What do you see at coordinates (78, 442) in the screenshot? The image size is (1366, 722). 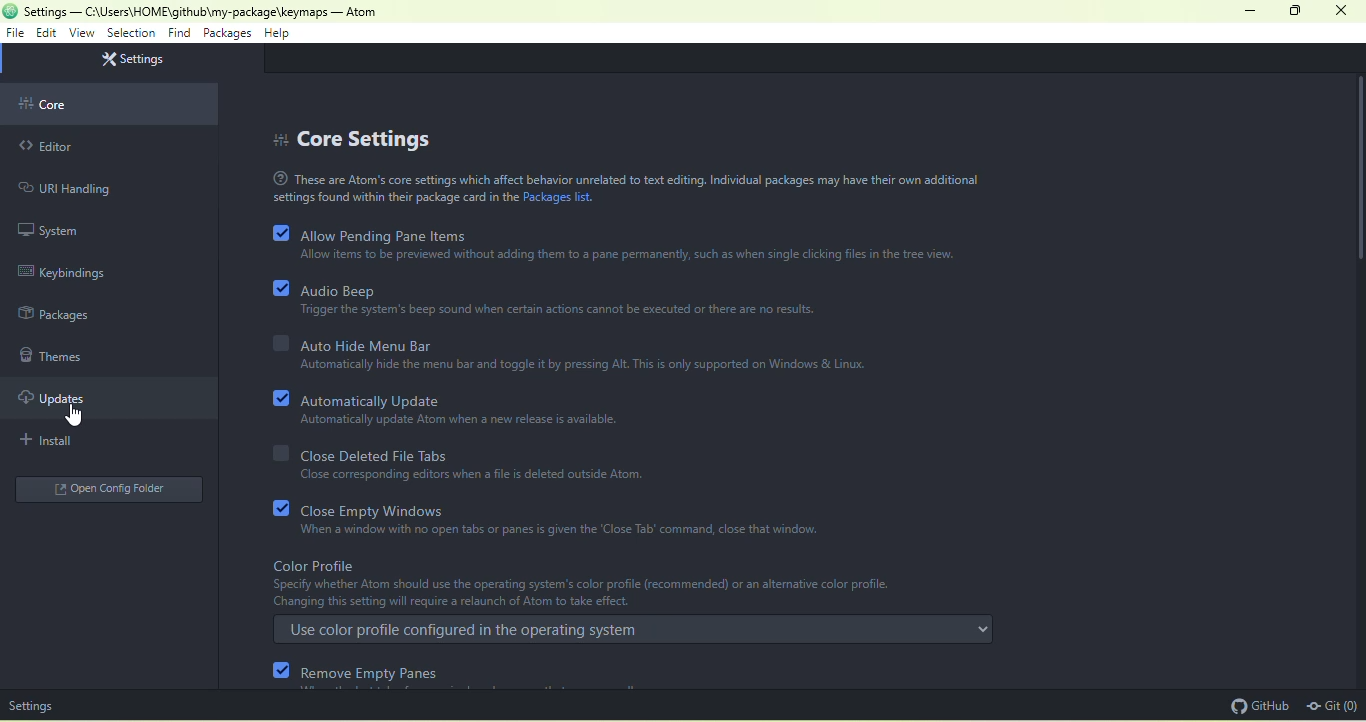 I see `install` at bounding box center [78, 442].